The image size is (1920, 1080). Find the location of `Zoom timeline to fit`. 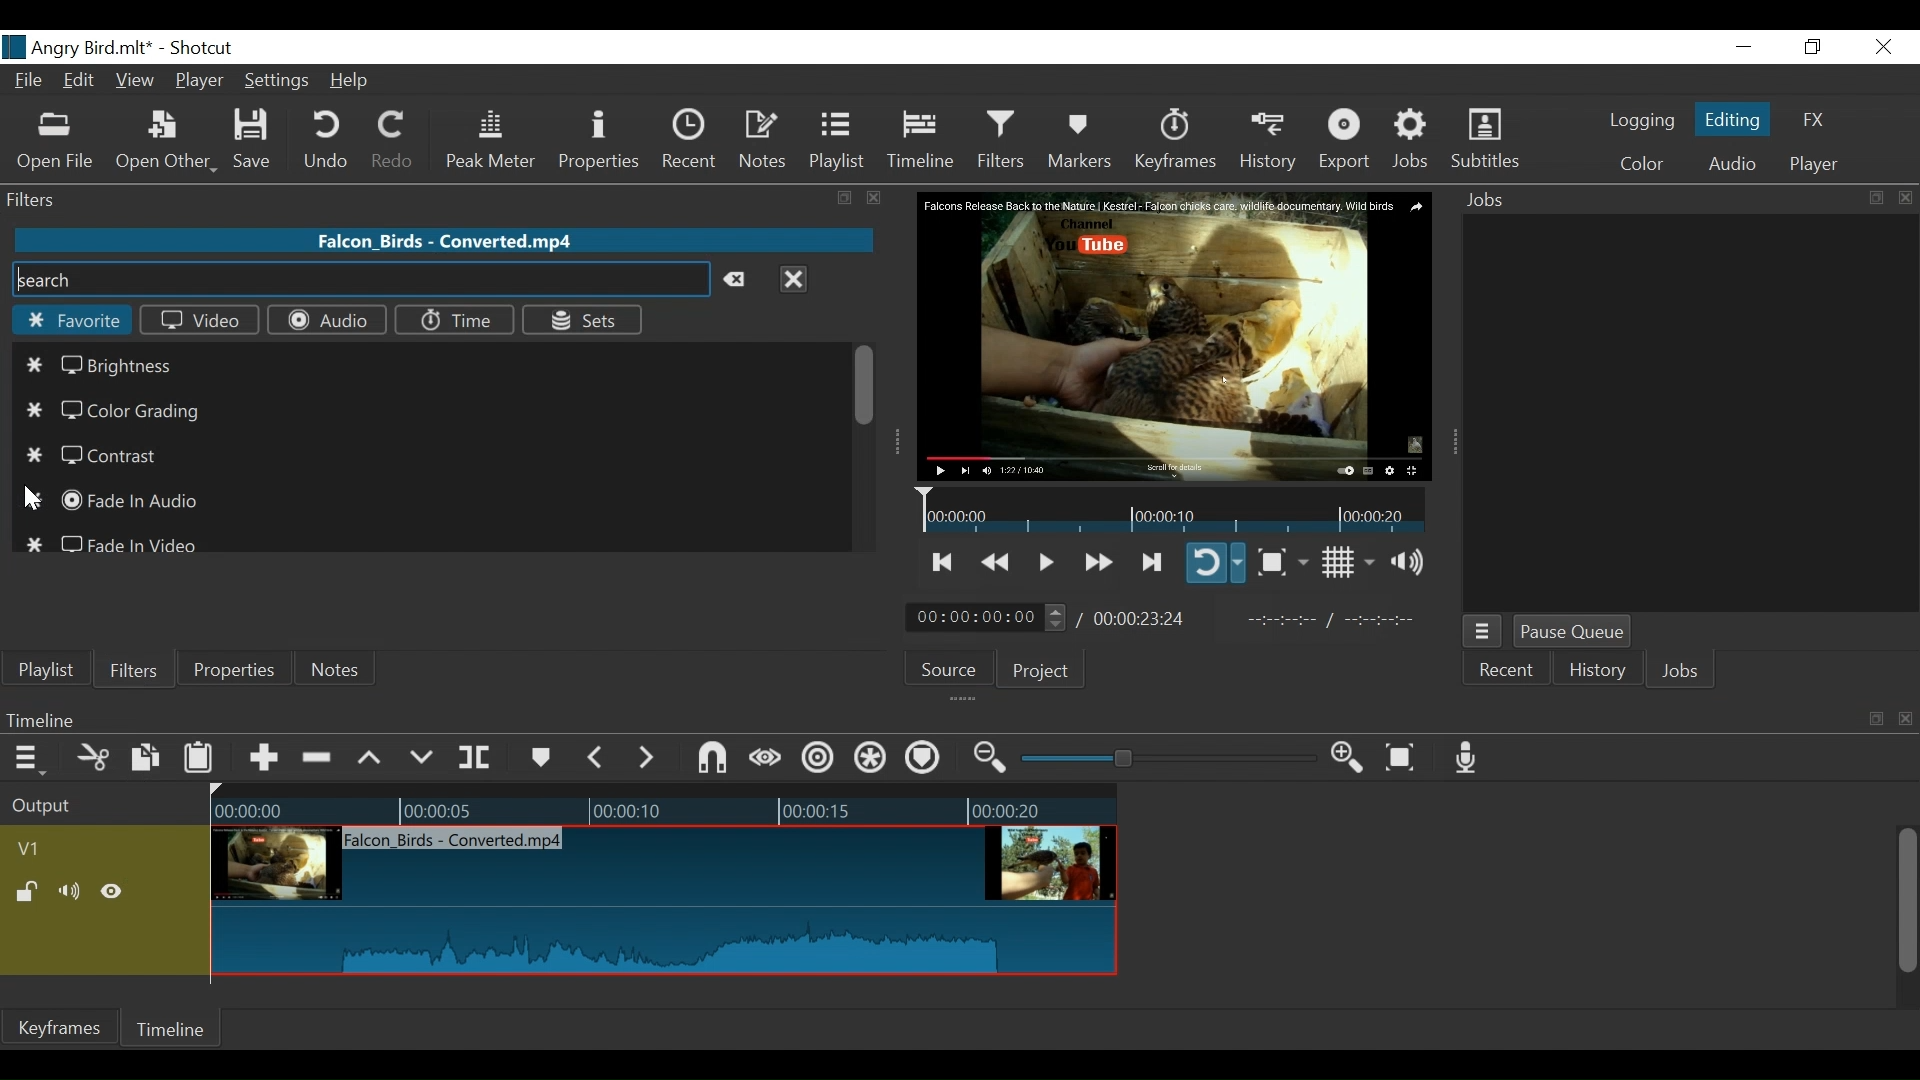

Zoom timeline to fit is located at coordinates (1408, 756).